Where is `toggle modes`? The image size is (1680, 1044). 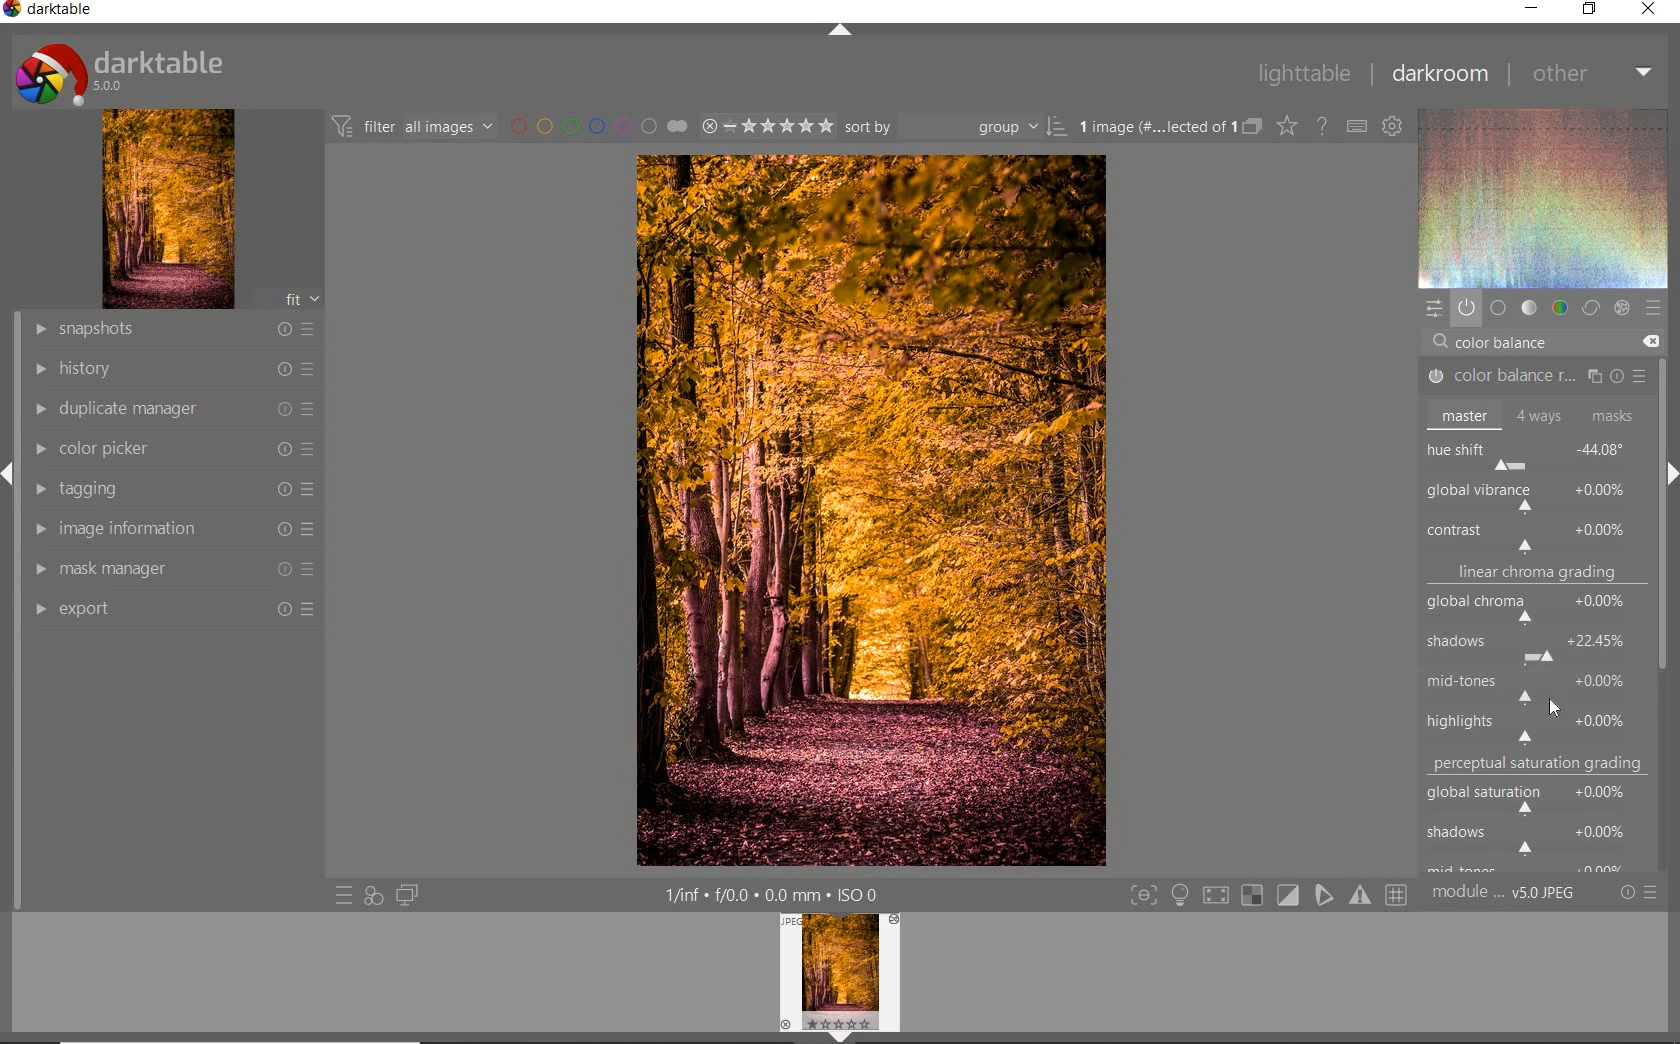
toggle modes is located at coordinates (1264, 895).